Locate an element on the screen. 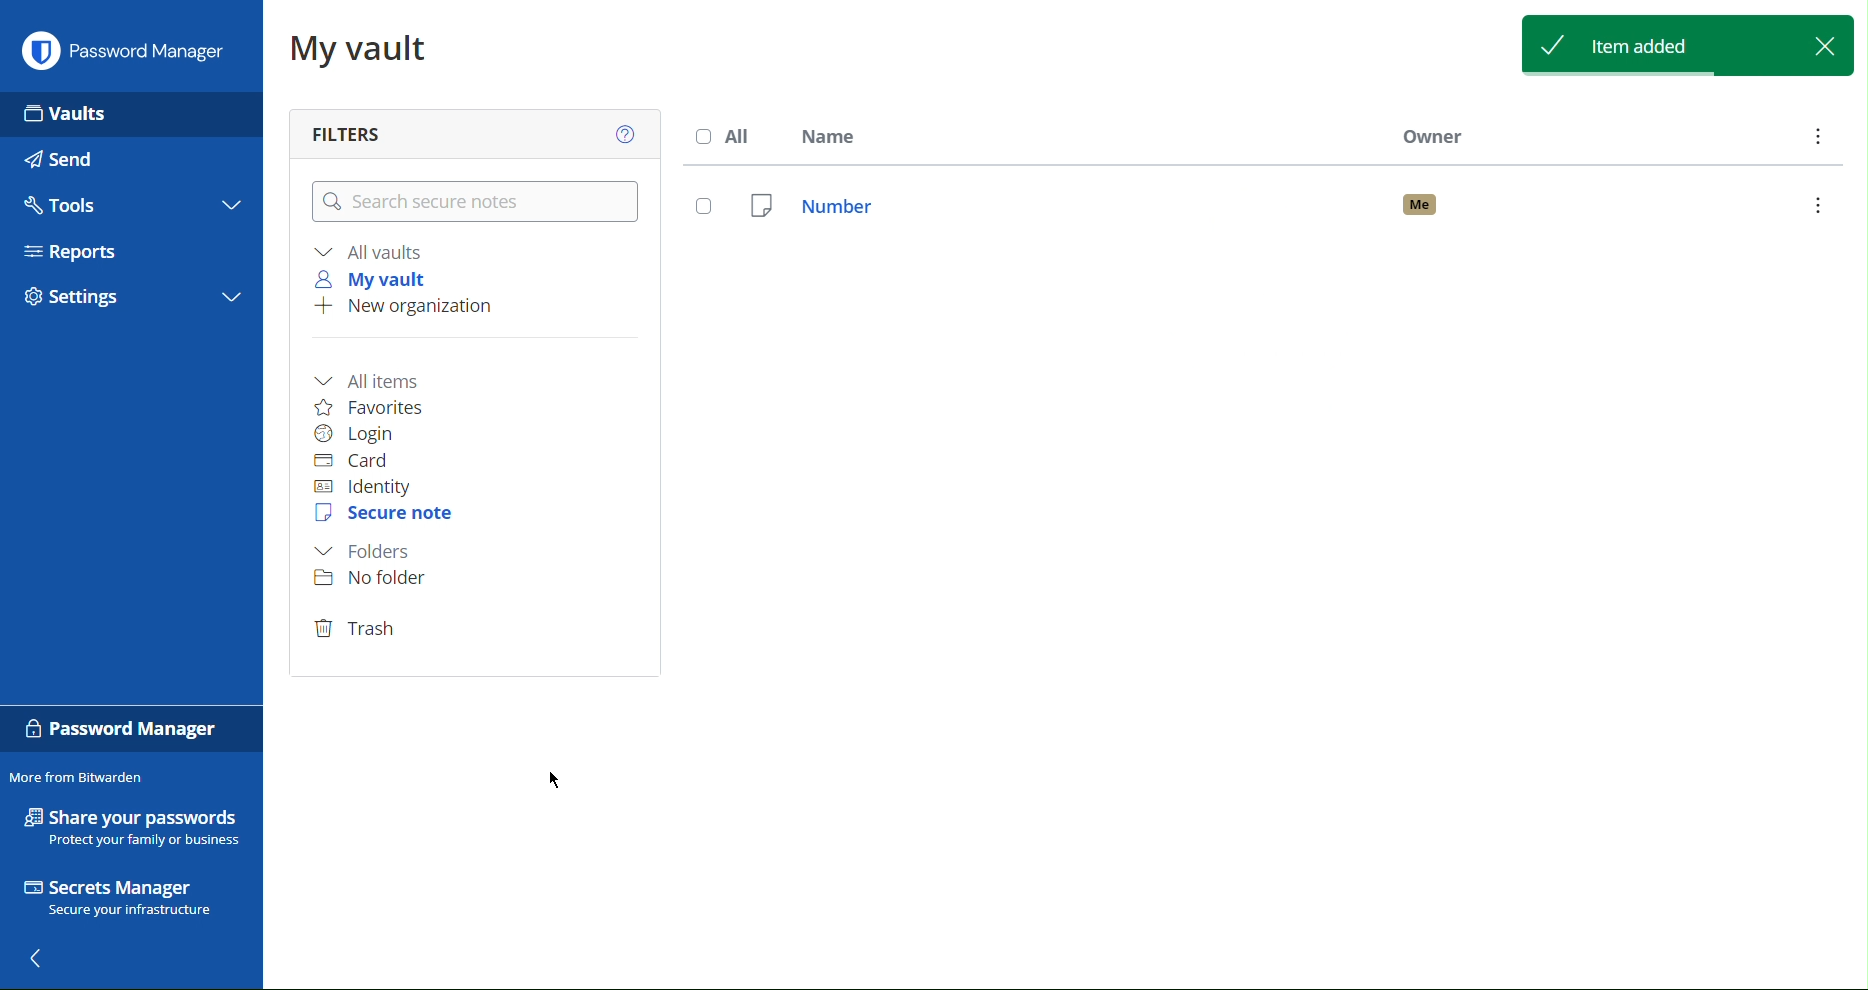 Image resolution: width=1868 pixels, height=990 pixels. More is located at coordinates (1819, 135).